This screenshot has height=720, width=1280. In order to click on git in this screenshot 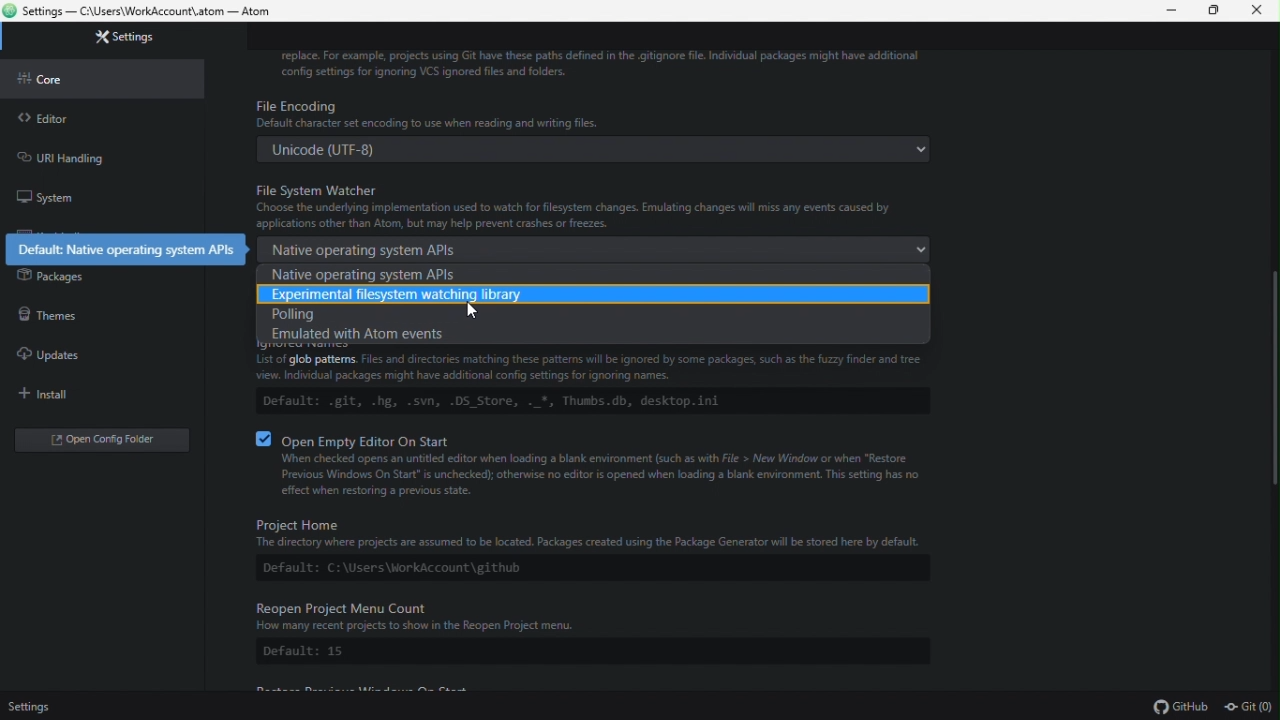, I will do `click(1252, 707)`.